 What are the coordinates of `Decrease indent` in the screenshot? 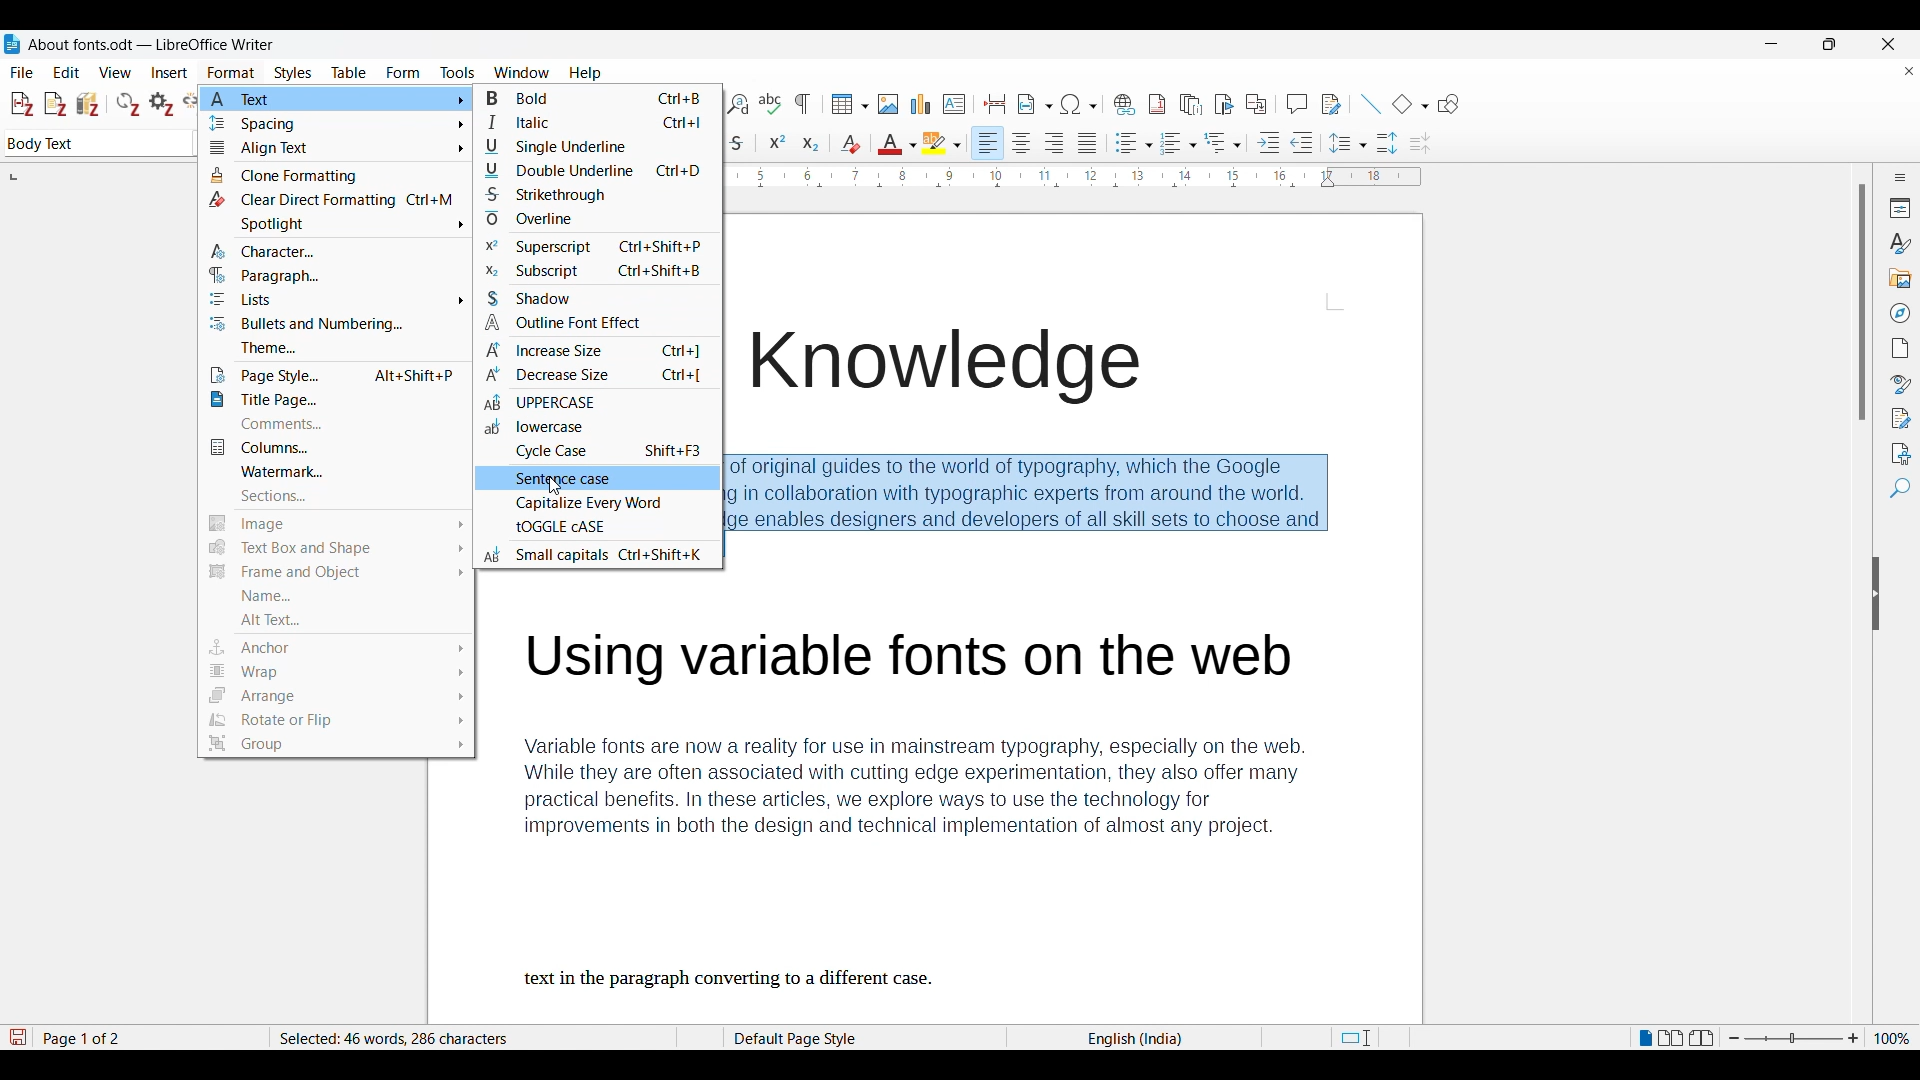 It's located at (1302, 143).